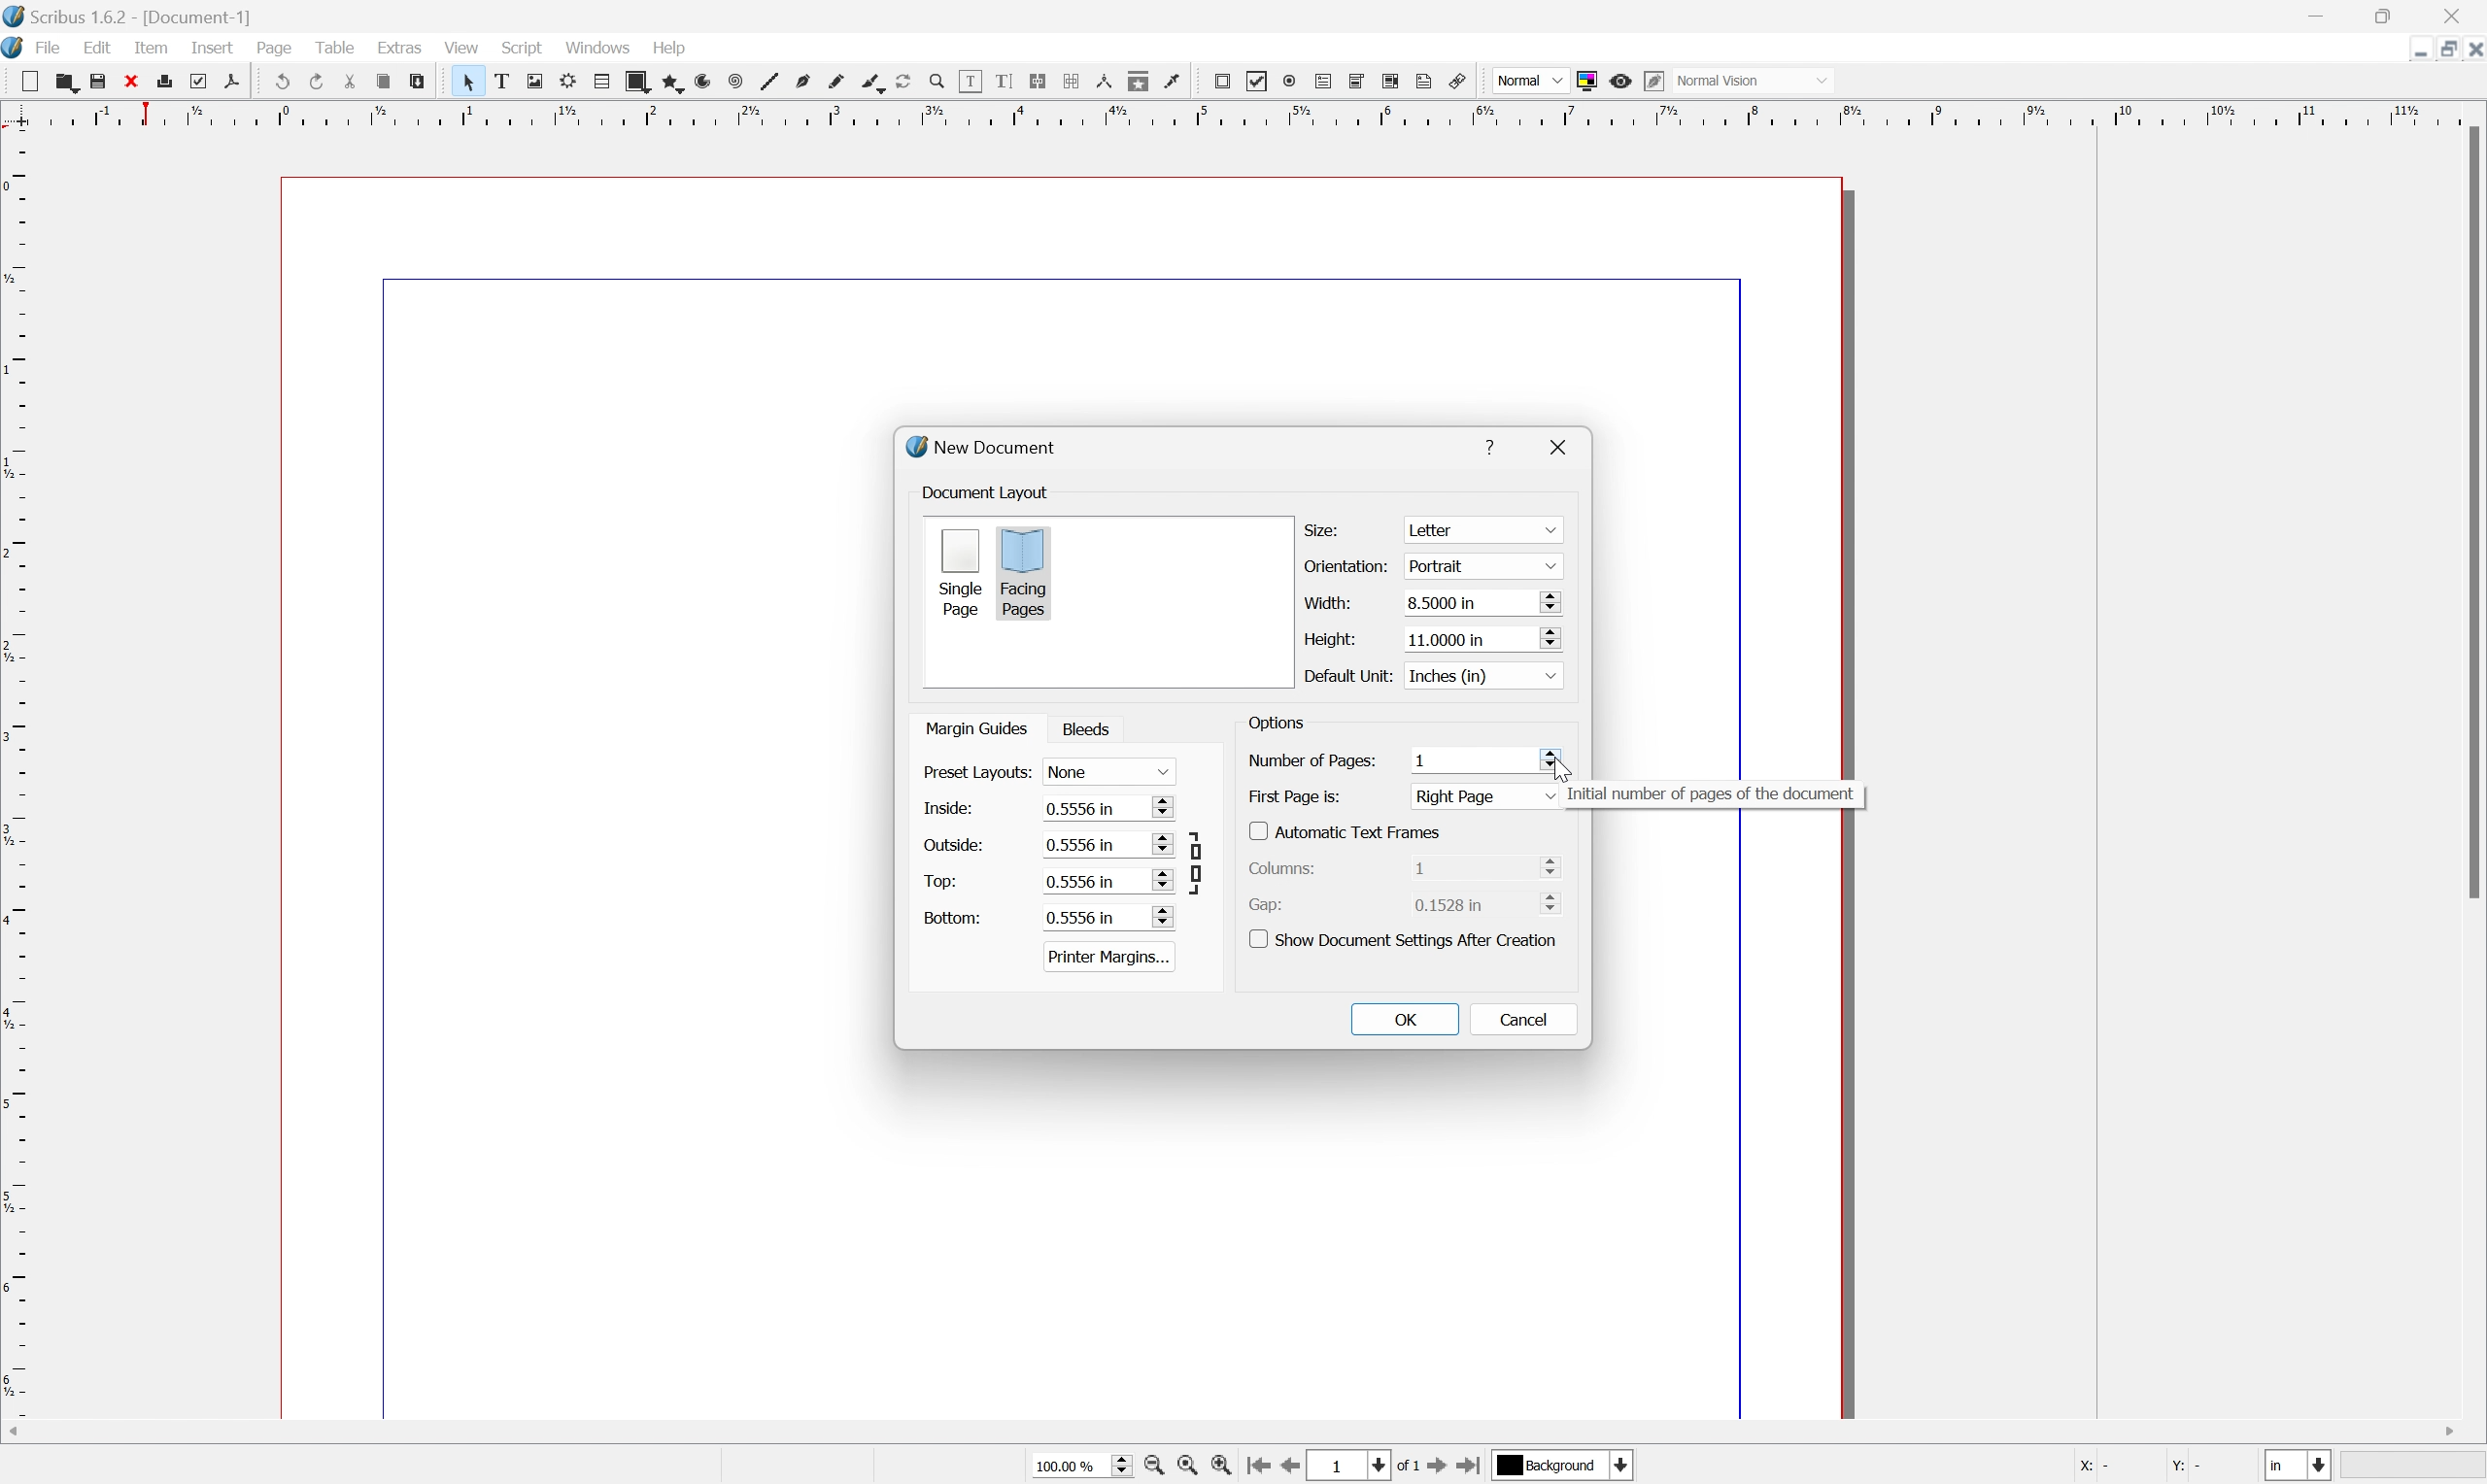 This screenshot has height=1484, width=2487. What do you see at coordinates (1487, 796) in the screenshot?
I see `First Page is:` at bounding box center [1487, 796].